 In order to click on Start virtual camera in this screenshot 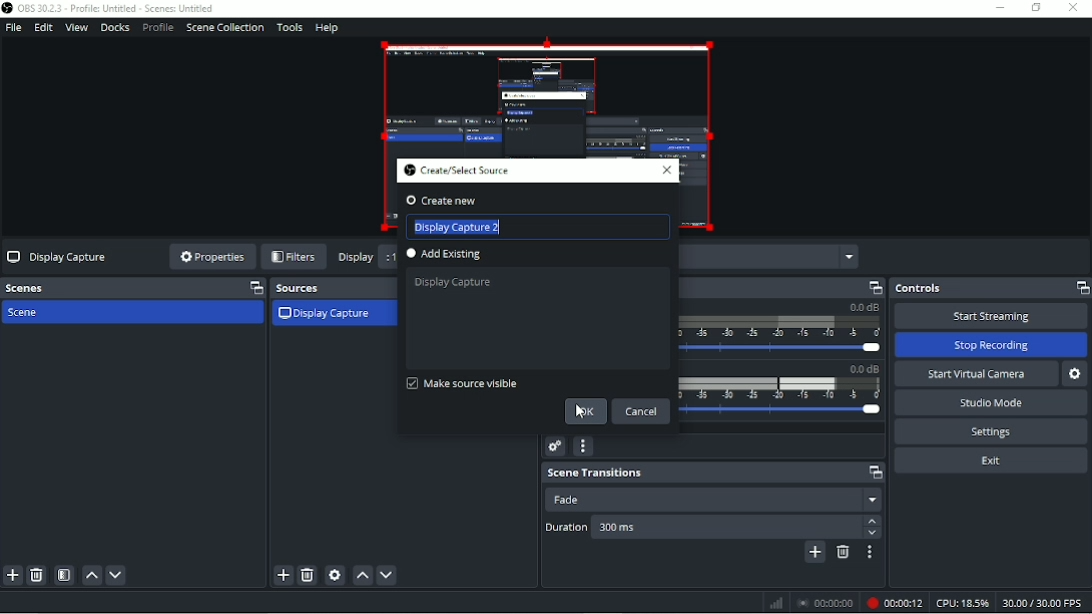, I will do `click(976, 375)`.